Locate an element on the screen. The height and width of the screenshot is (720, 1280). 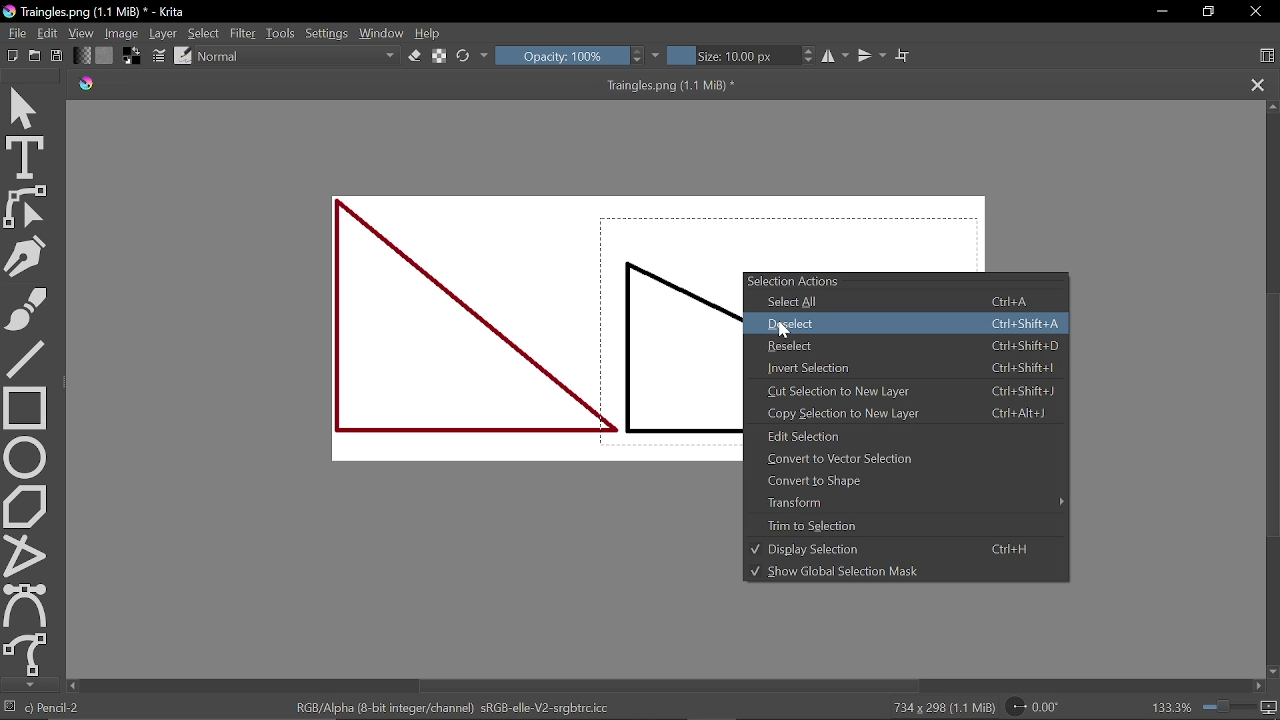
Copy selection to new layer is located at coordinates (909, 413).